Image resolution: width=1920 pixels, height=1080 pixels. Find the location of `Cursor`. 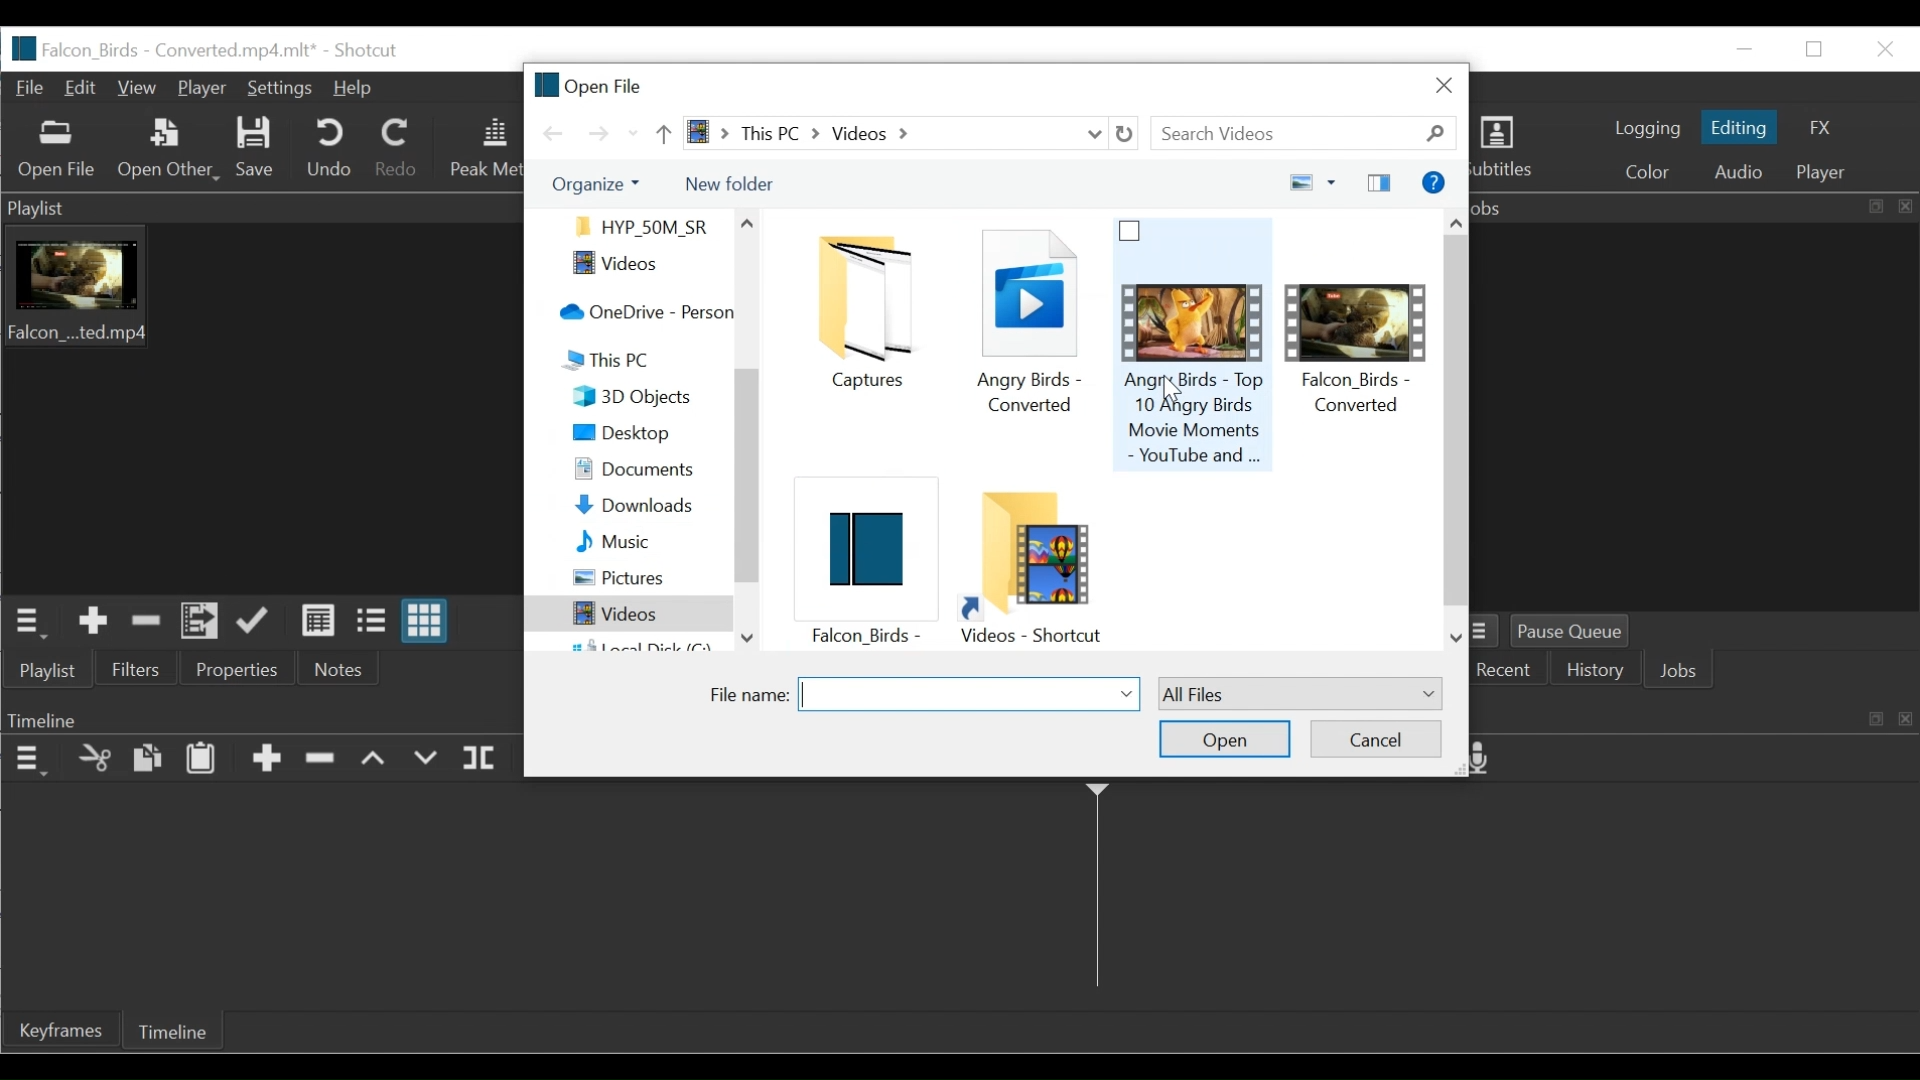

Cursor is located at coordinates (1175, 391).